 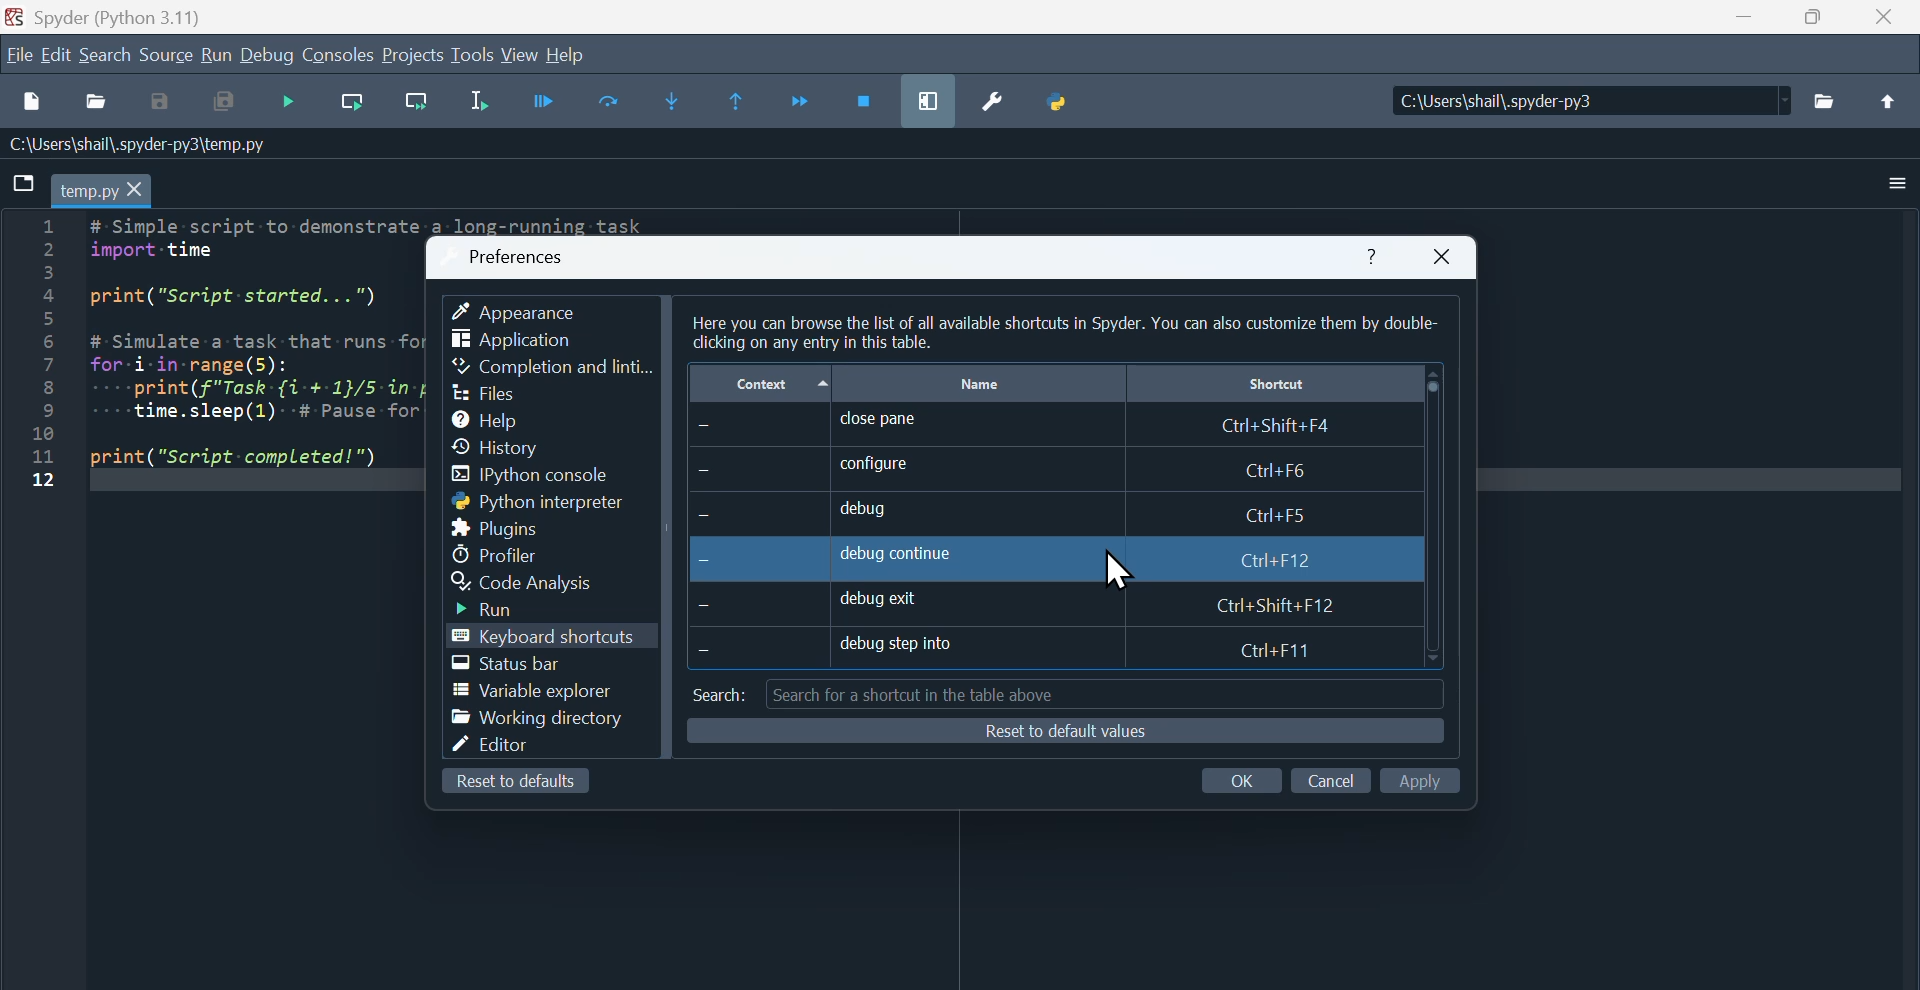 What do you see at coordinates (736, 101) in the screenshot?
I see `Execute until same function returns` at bounding box center [736, 101].